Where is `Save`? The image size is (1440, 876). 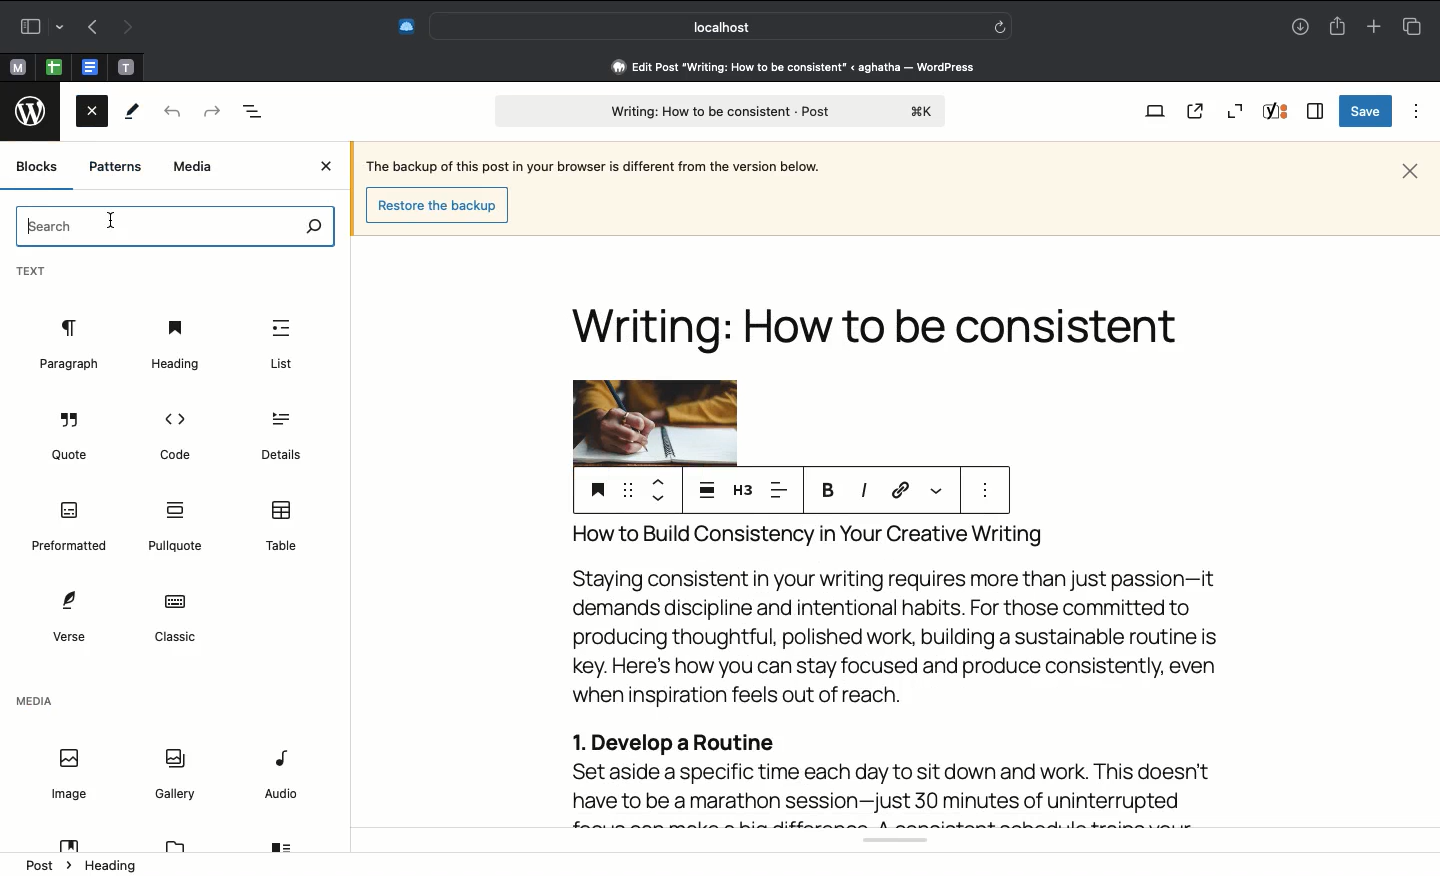
Save is located at coordinates (595, 489).